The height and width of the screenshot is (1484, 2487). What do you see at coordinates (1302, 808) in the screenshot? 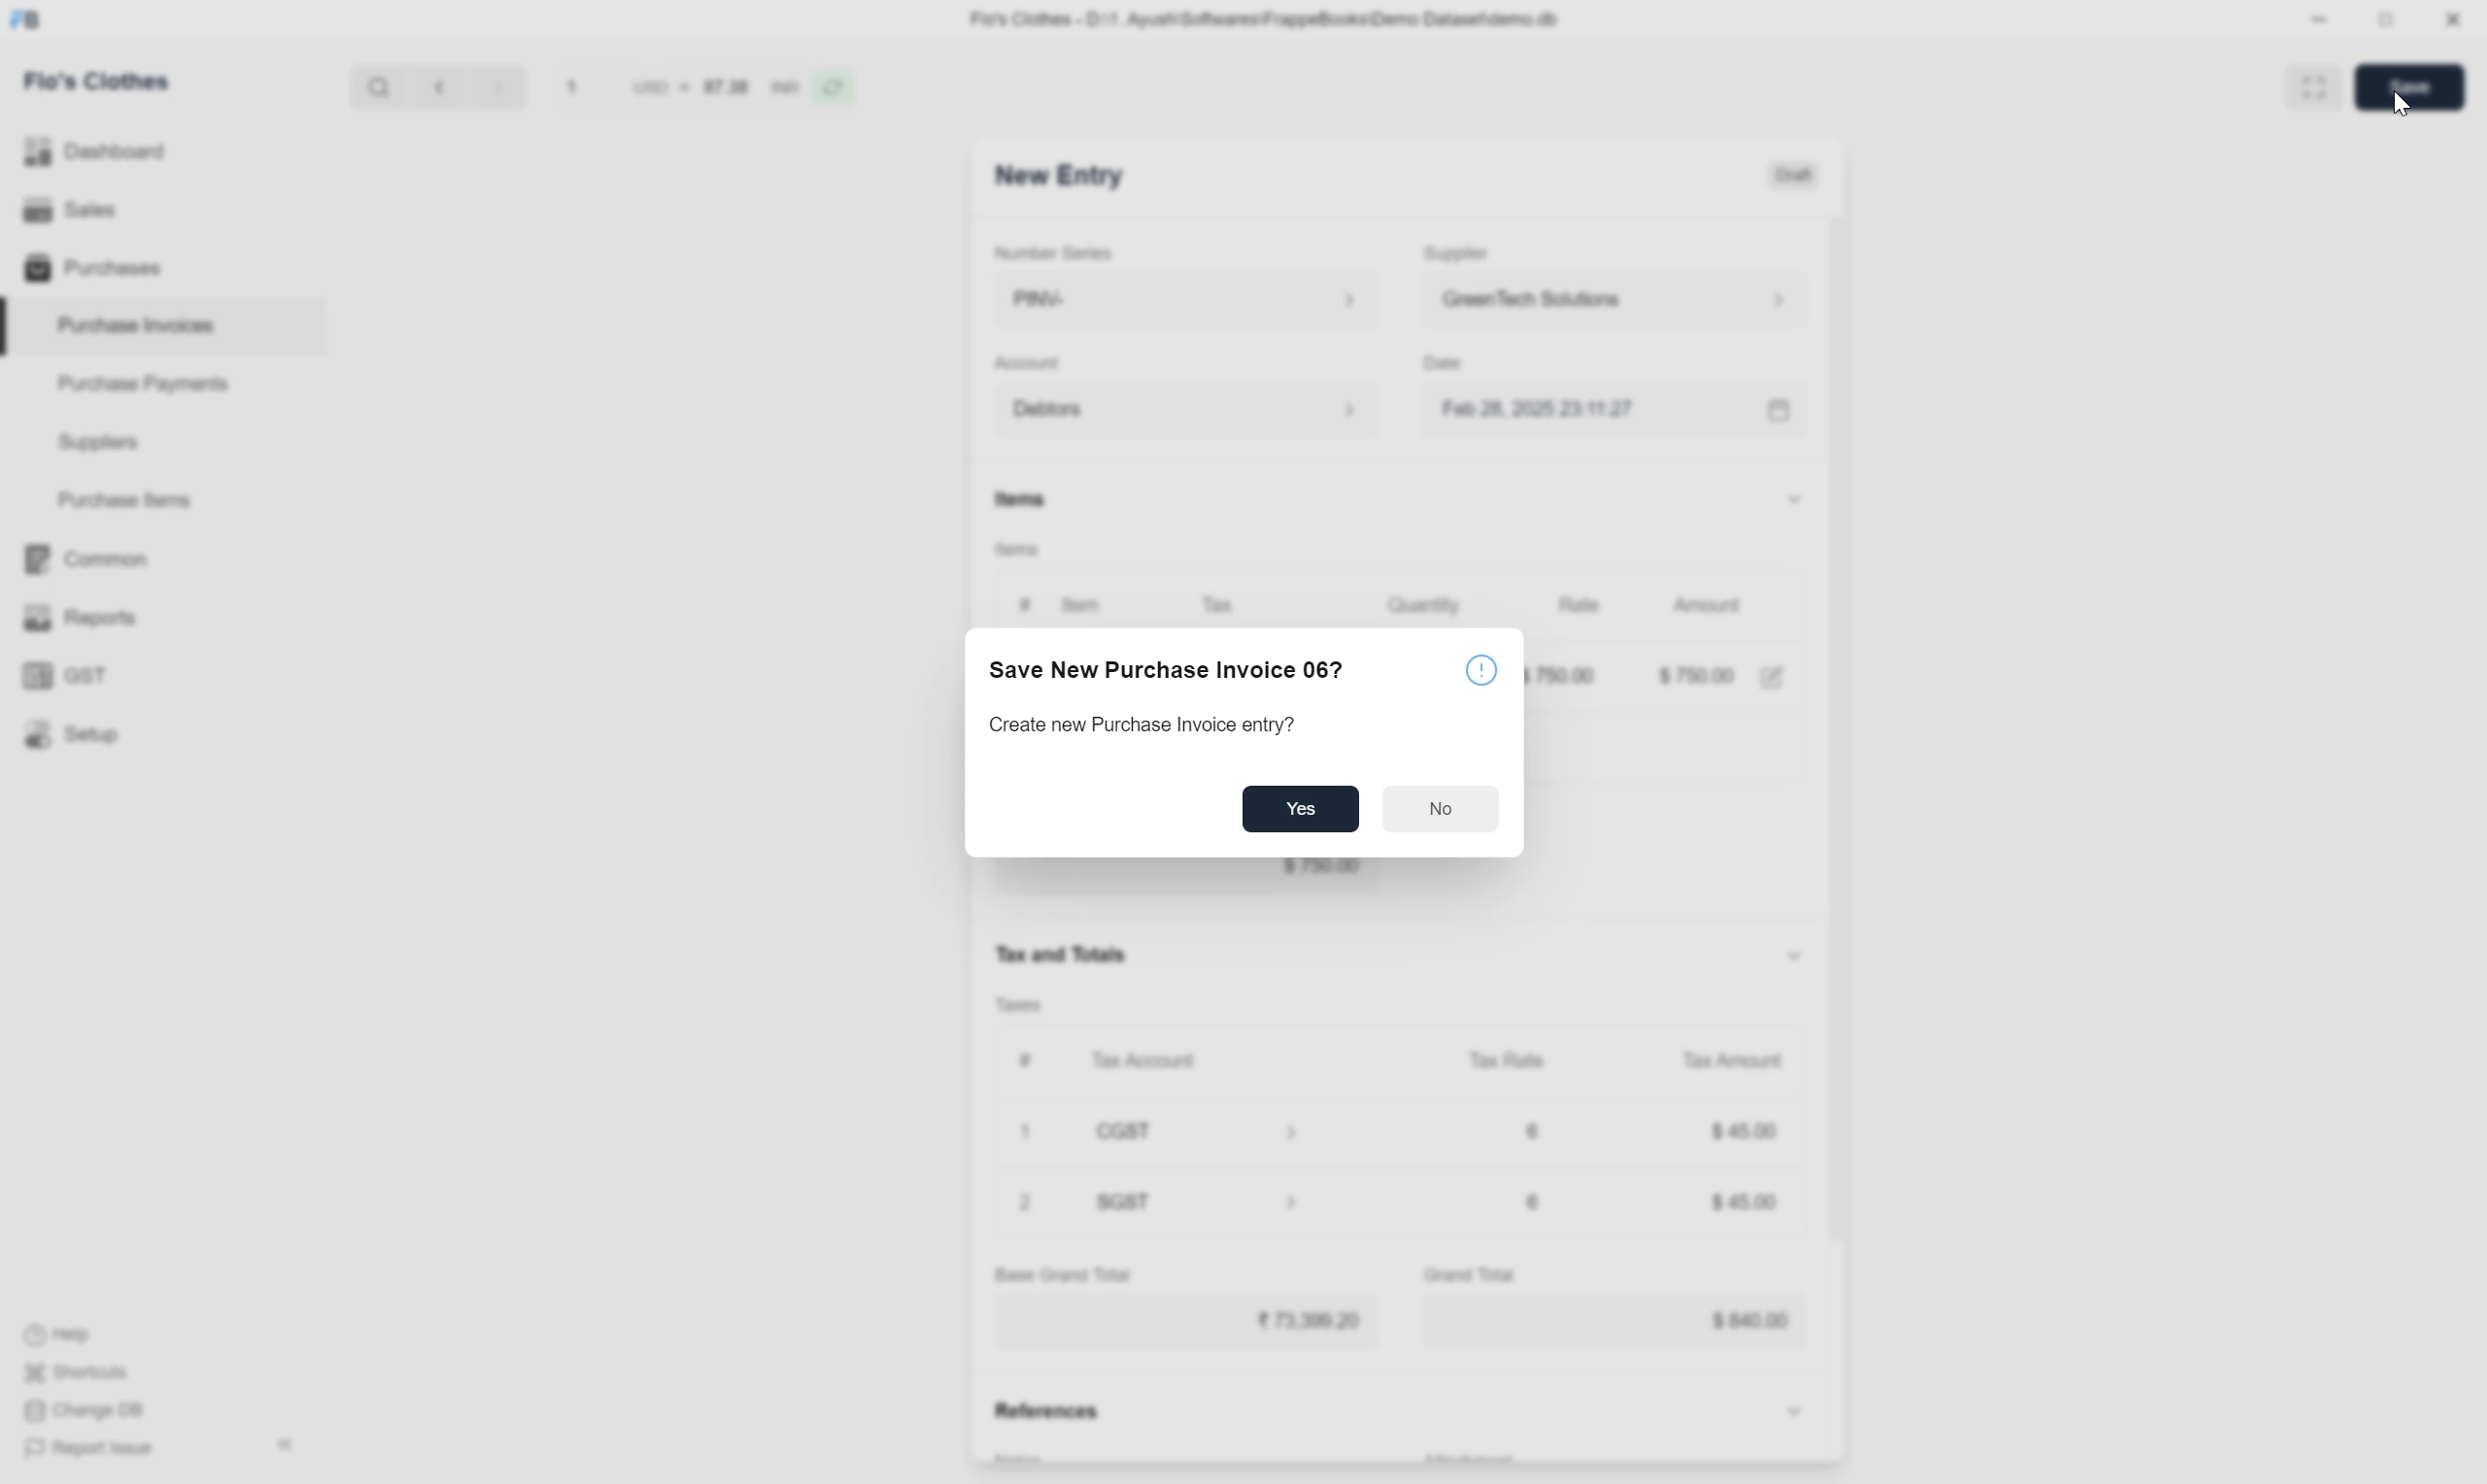
I see `Yes ` at bounding box center [1302, 808].